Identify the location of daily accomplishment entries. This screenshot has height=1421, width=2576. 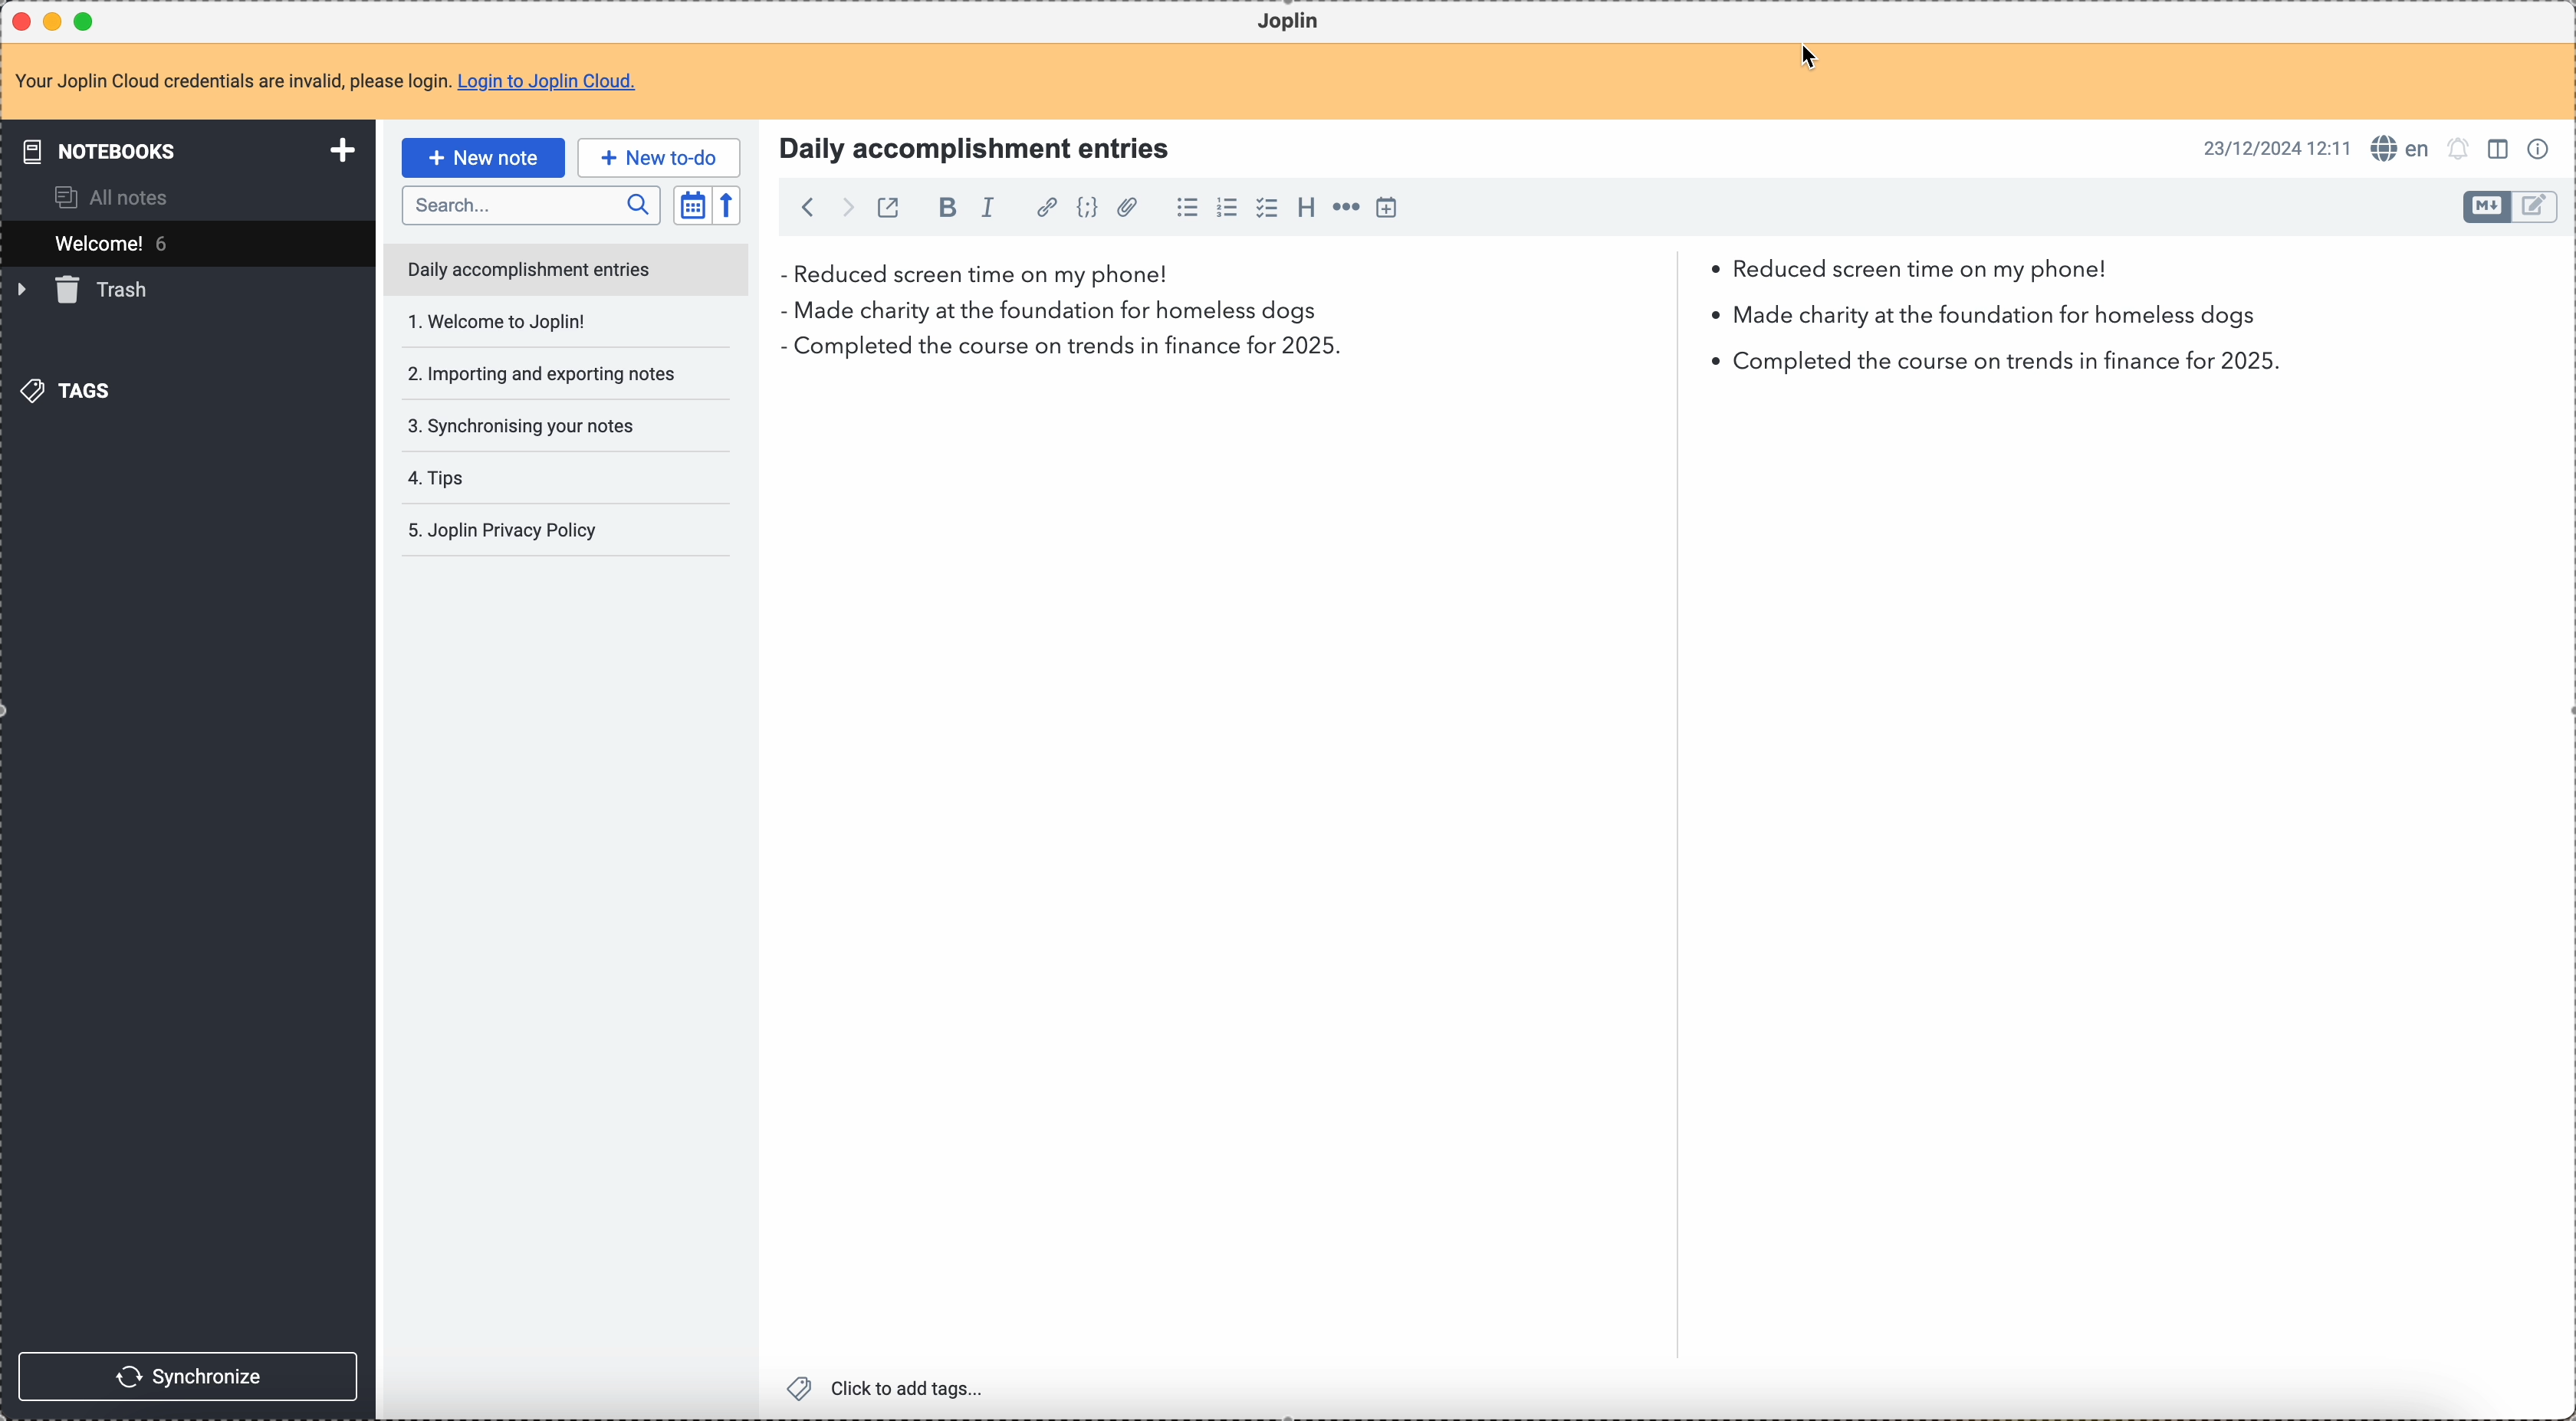
(527, 267).